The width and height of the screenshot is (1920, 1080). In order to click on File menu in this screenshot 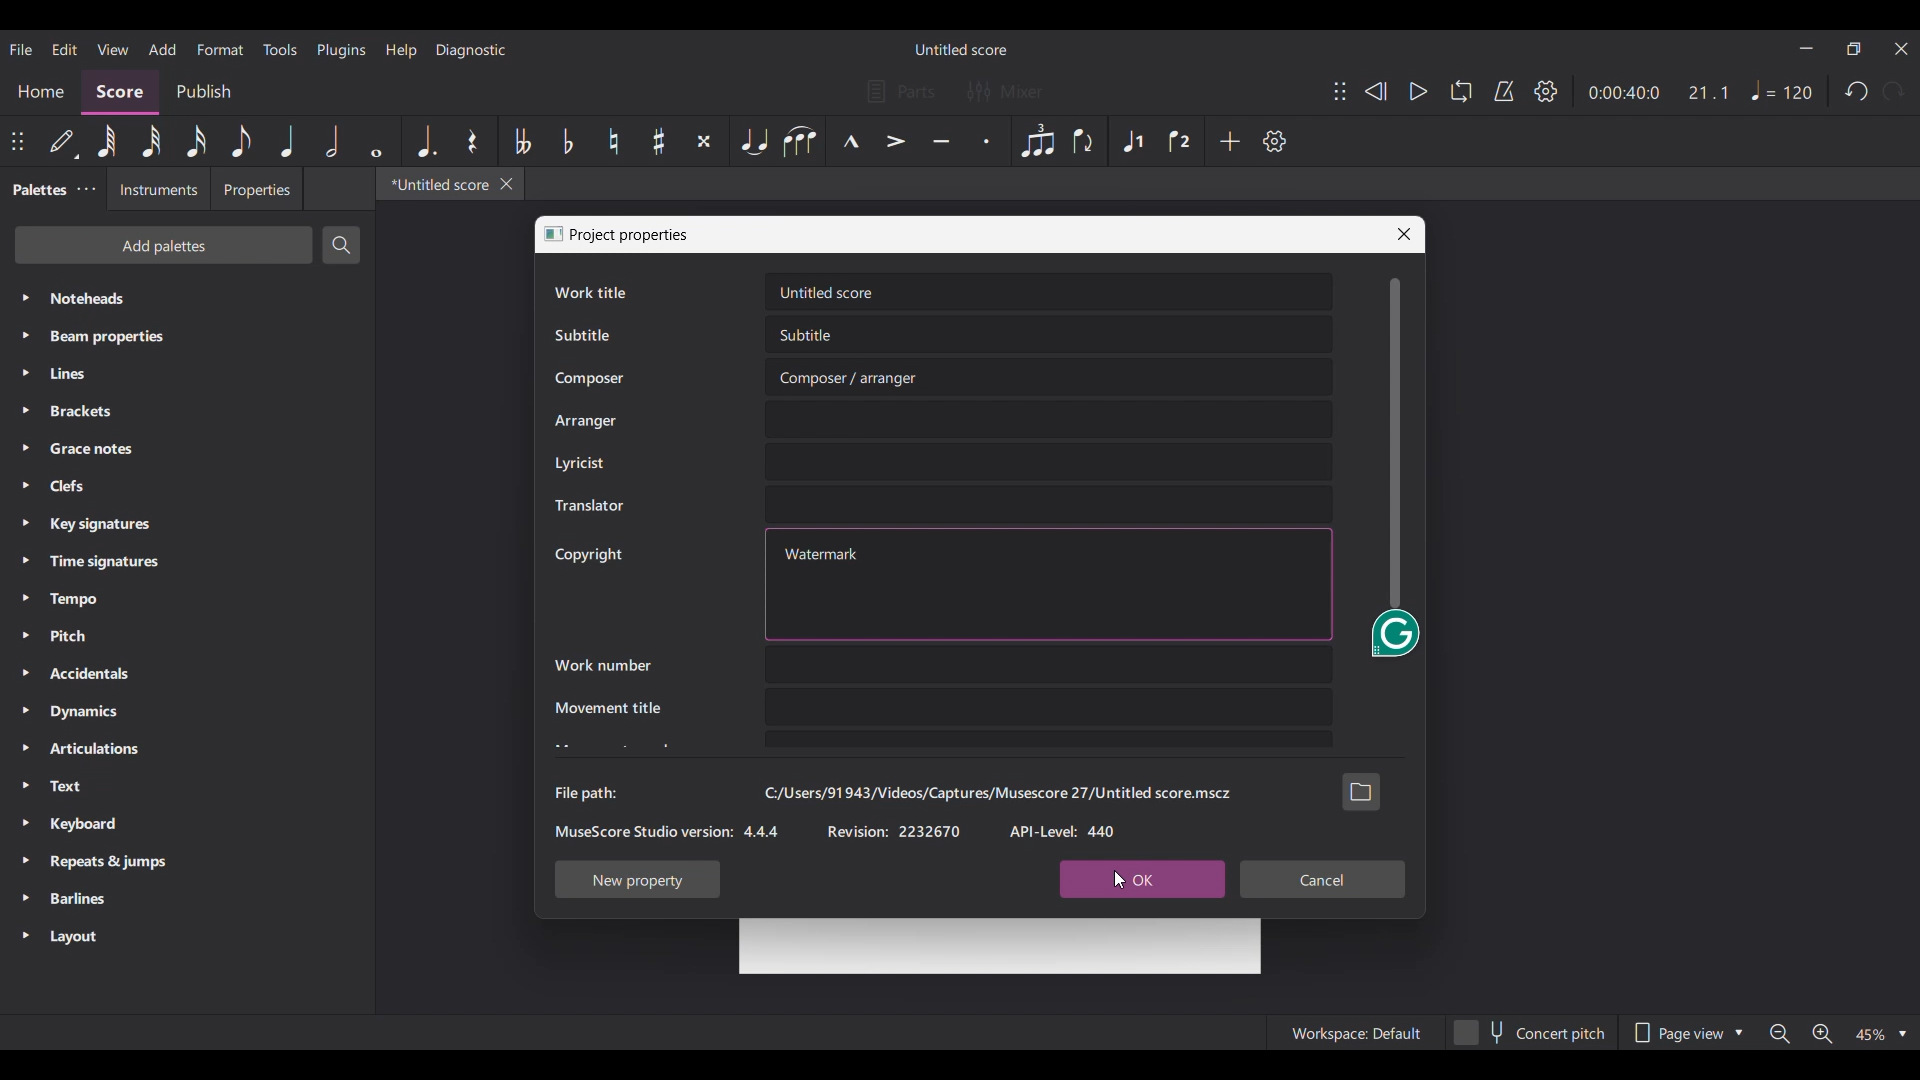, I will do `click(21, 49)`.